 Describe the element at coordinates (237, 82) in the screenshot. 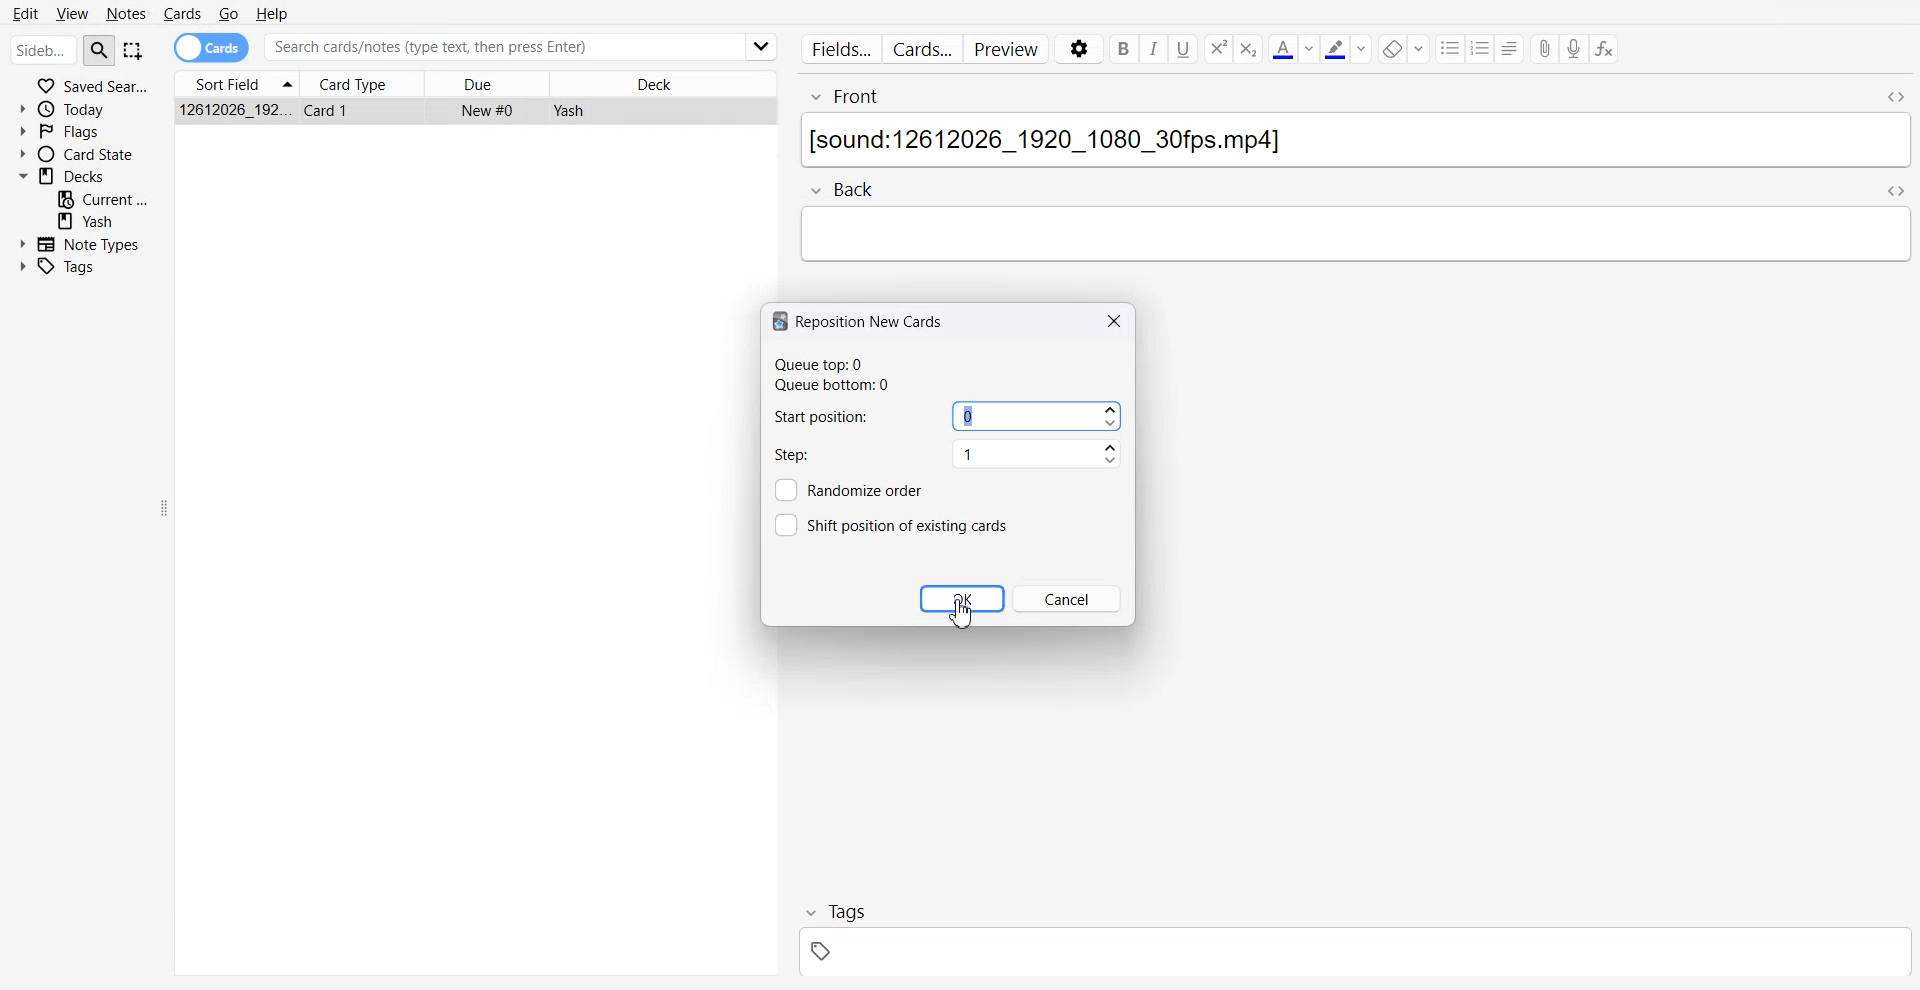

I see `Sort Field` at that location.